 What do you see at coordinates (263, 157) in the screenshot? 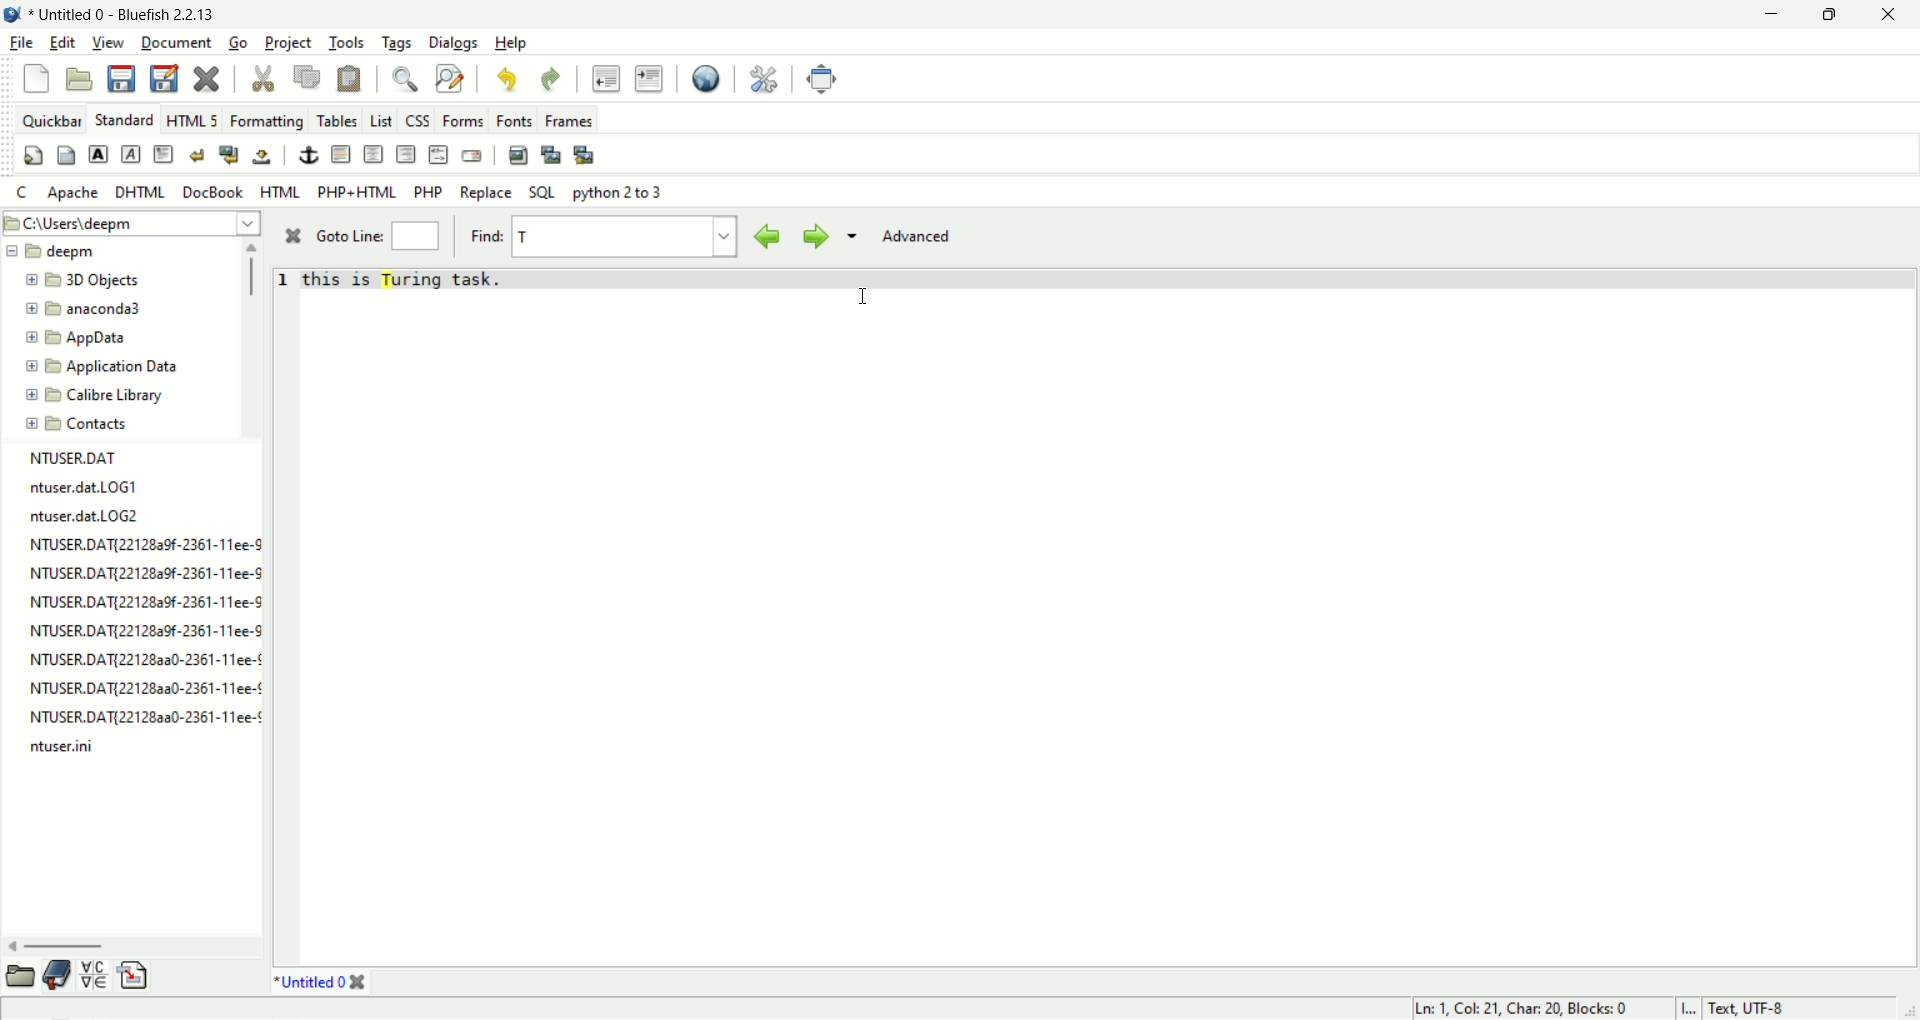
I see `non breaking space` at bounding box center [263, 157].